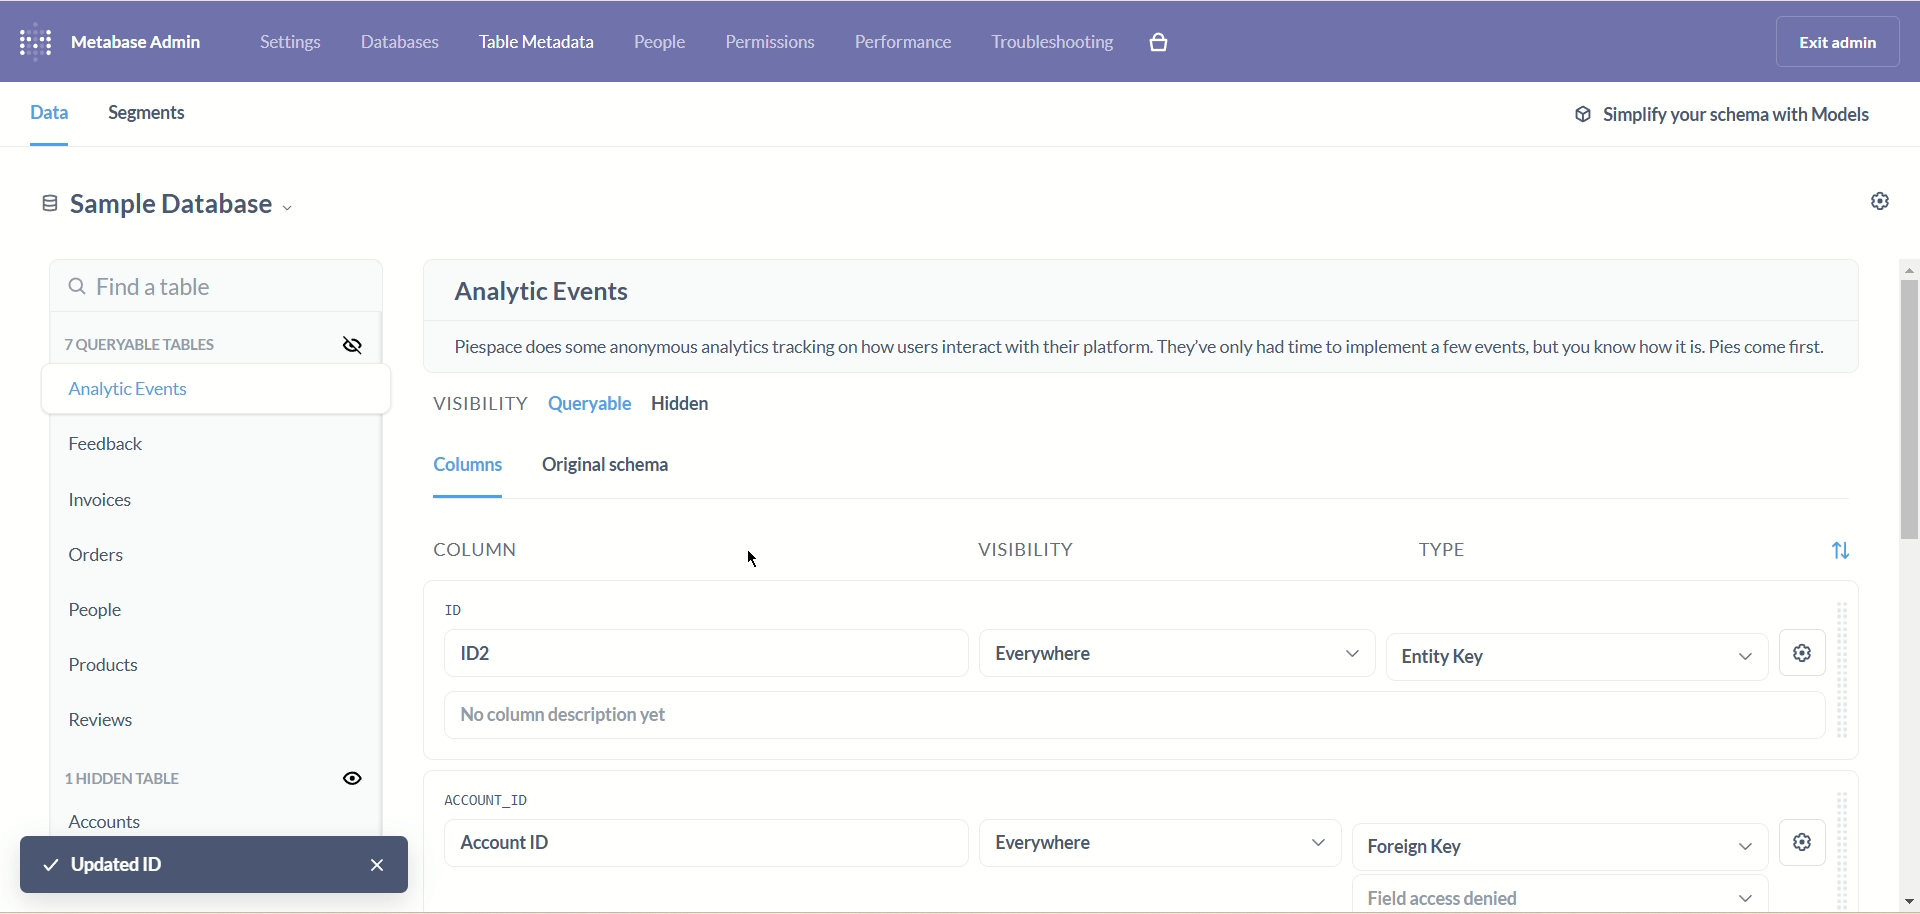  What do you see at coordinates (458, 607) in the screenshot?
I see `ID` at bounding box center [458, 607].